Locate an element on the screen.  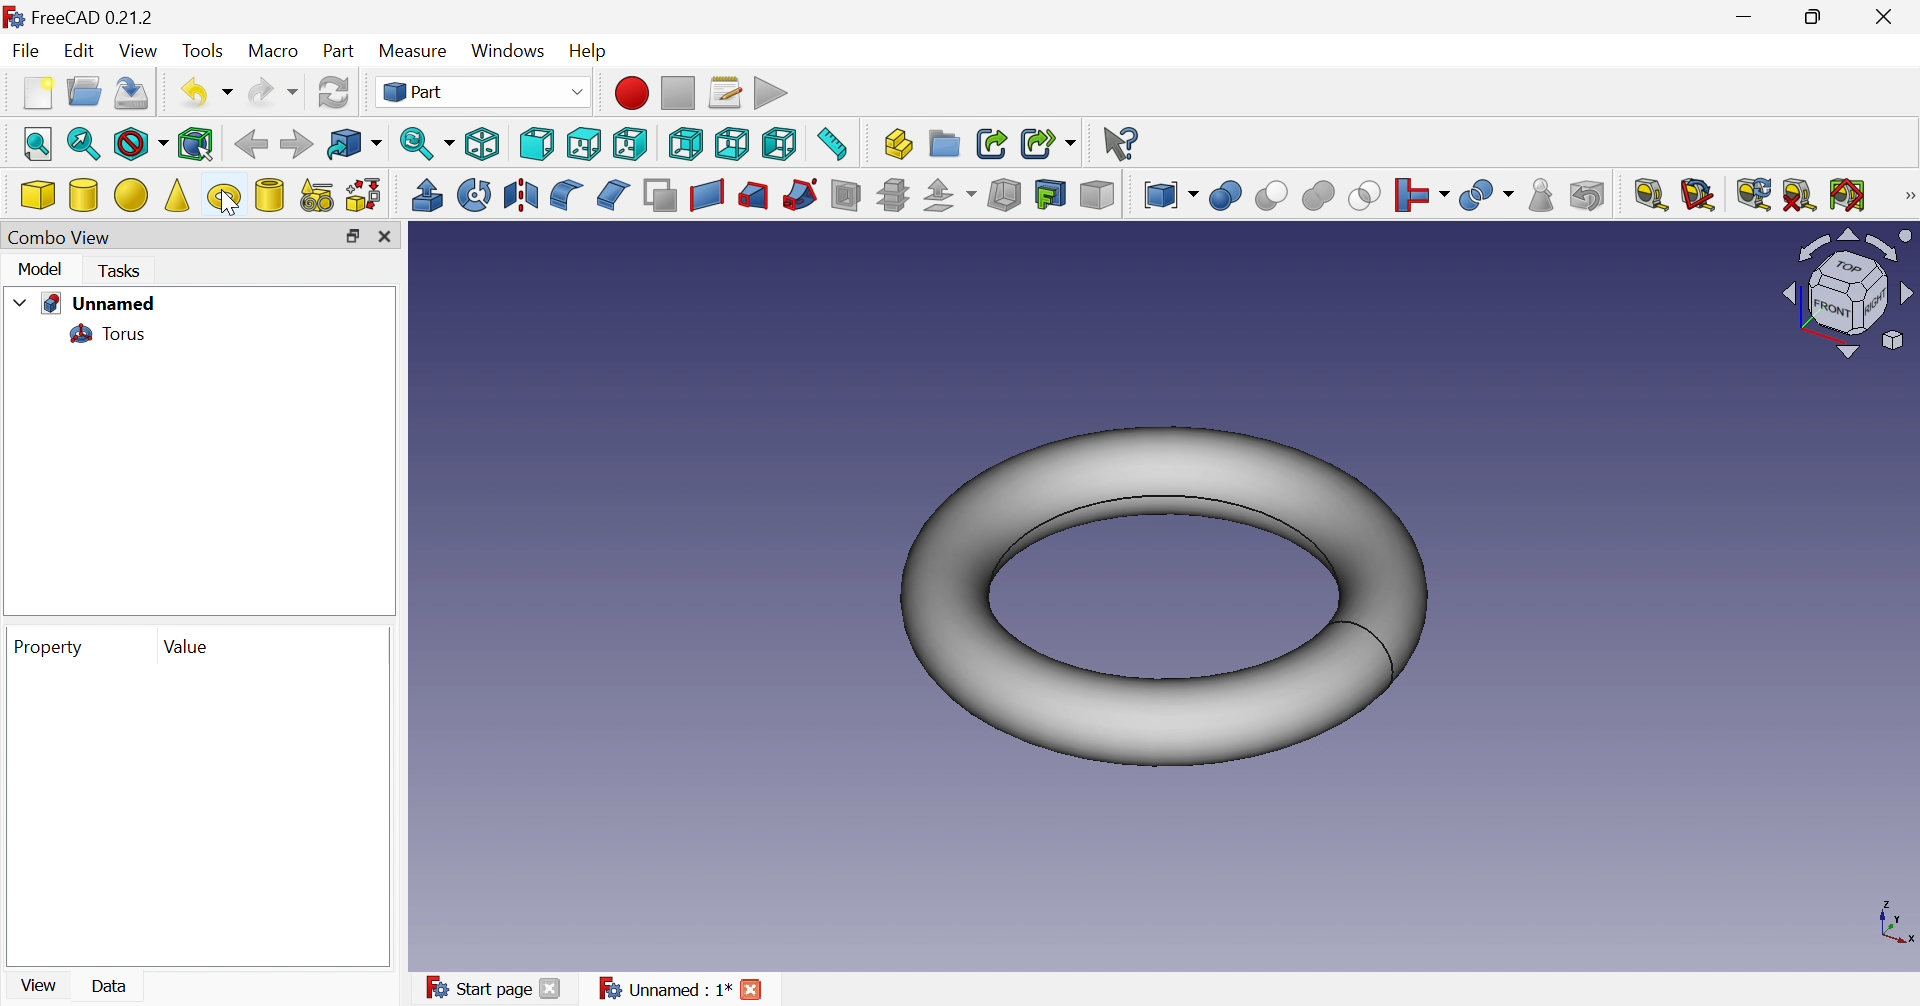
Top is located at coordinates (583, 144).